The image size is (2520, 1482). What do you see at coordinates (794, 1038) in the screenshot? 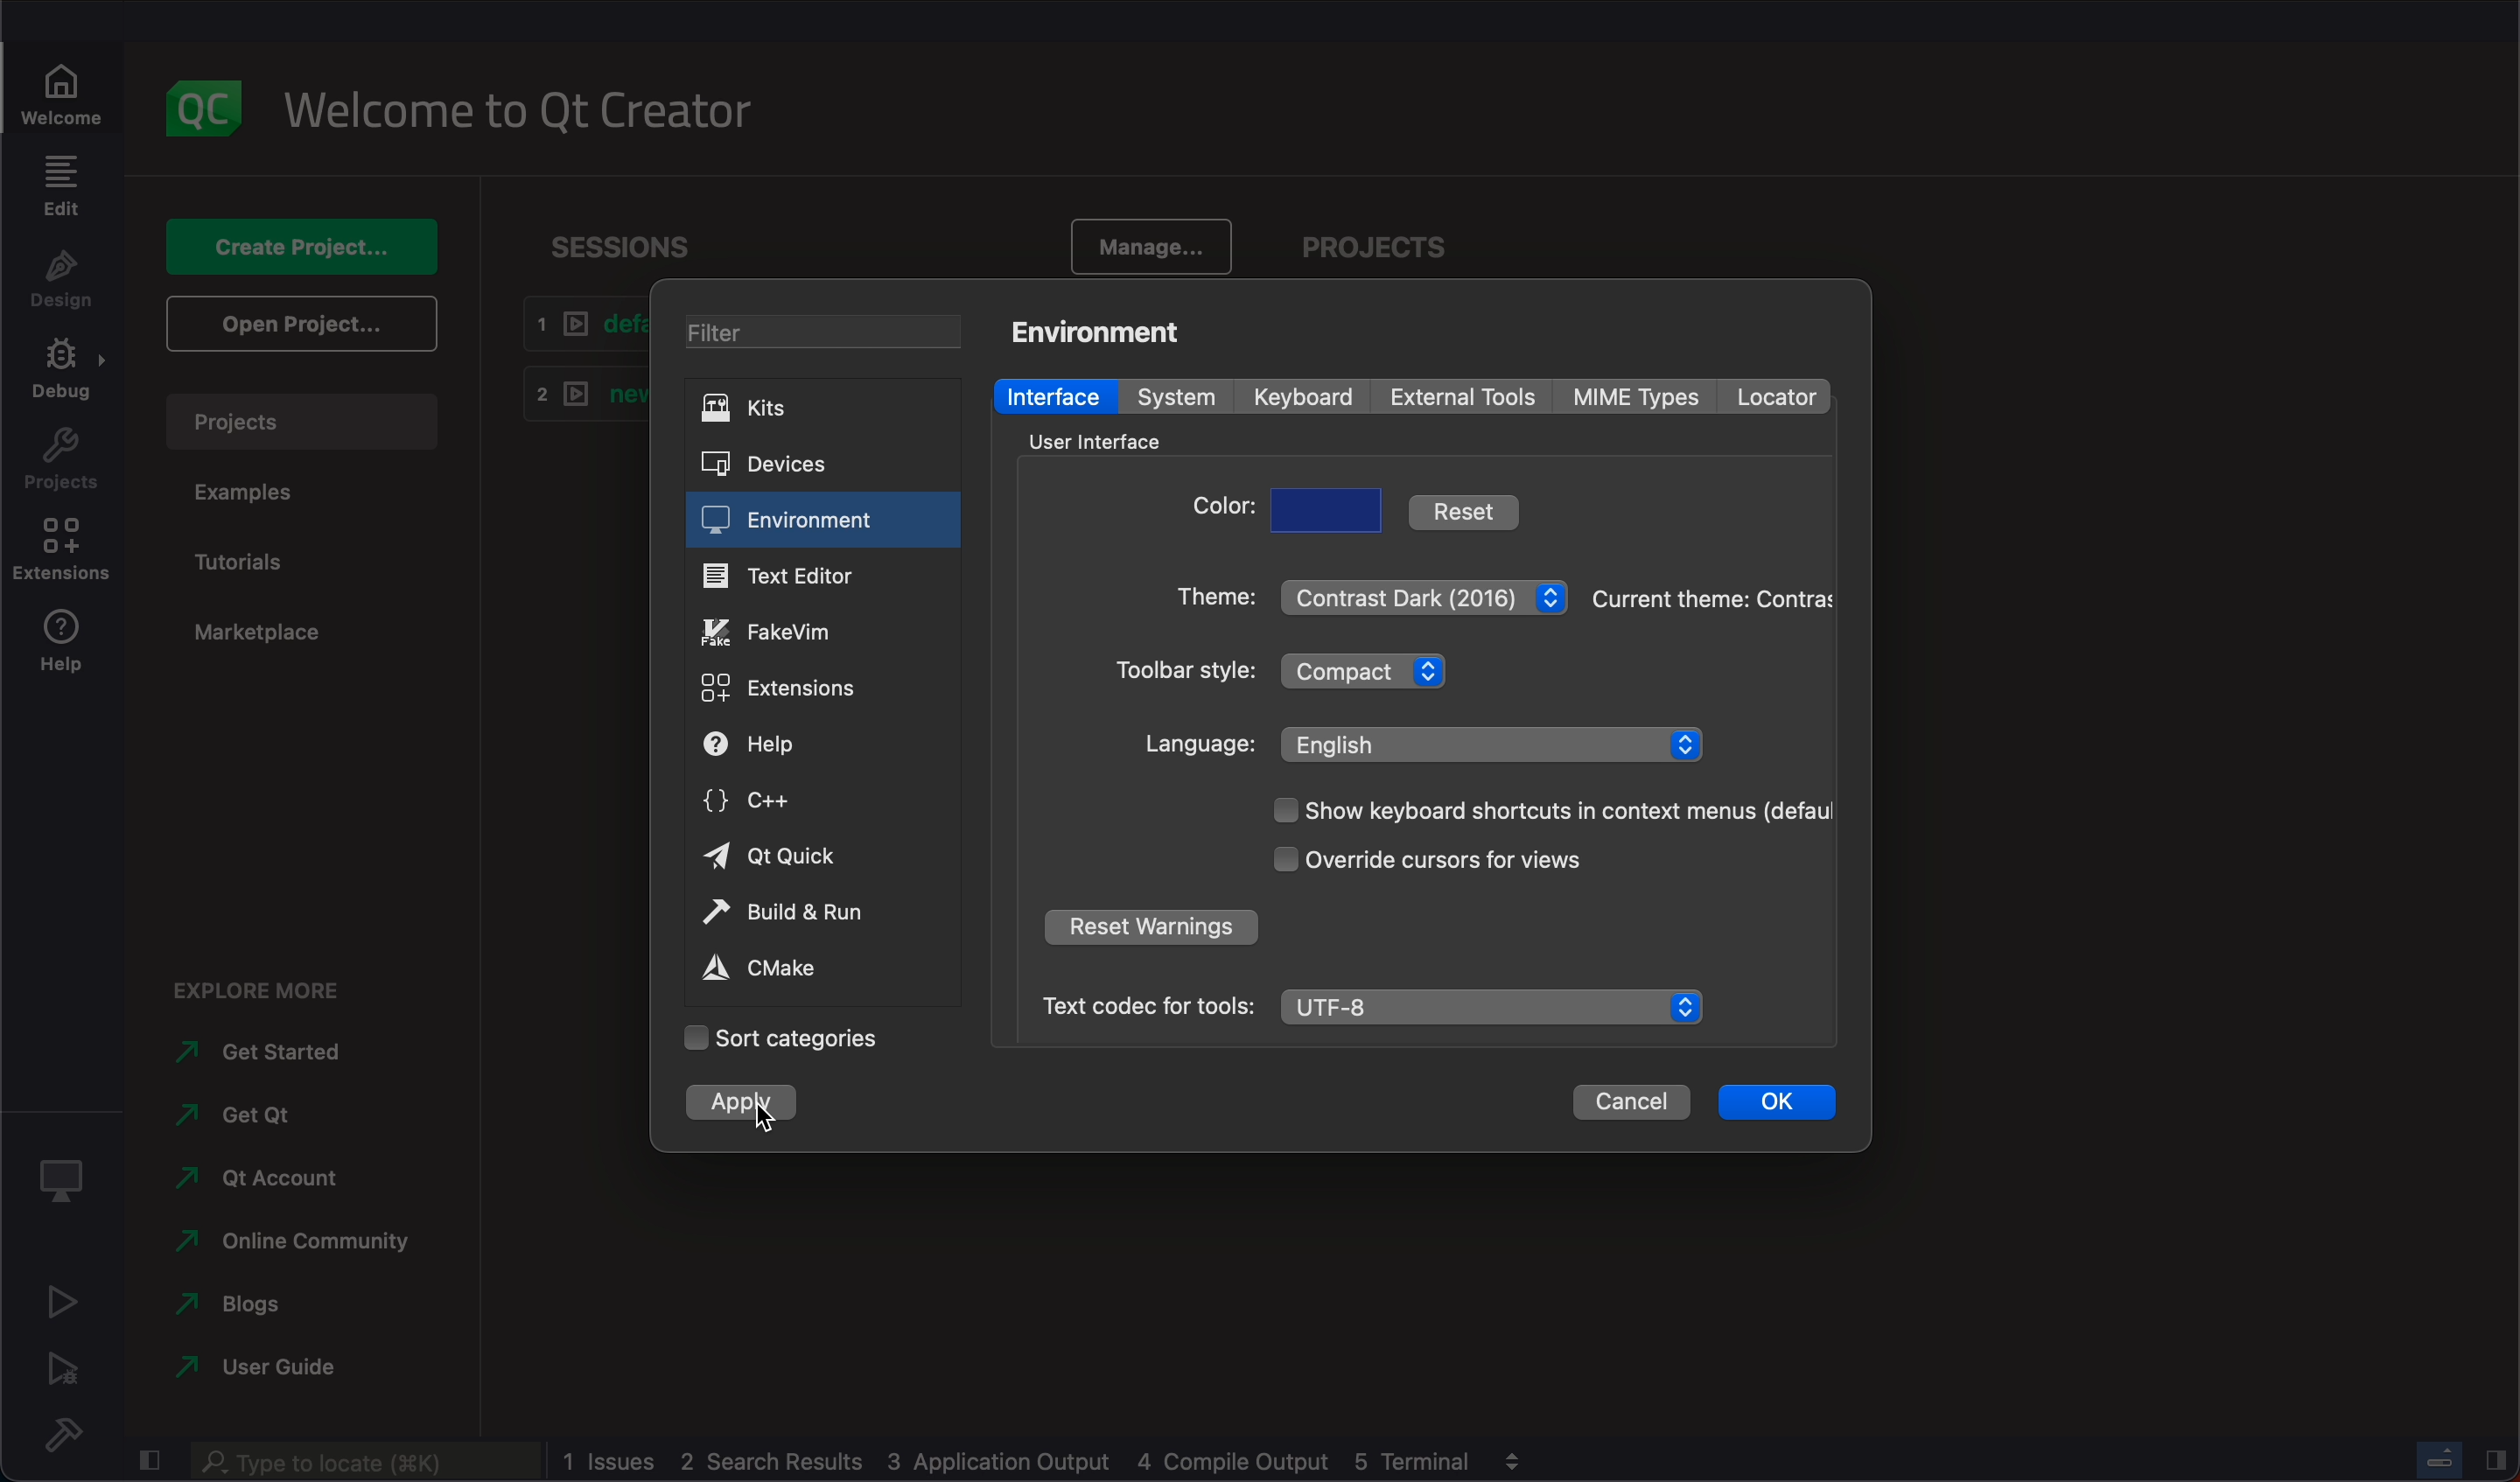
I see `categories` at bounding box center [794, 1038].